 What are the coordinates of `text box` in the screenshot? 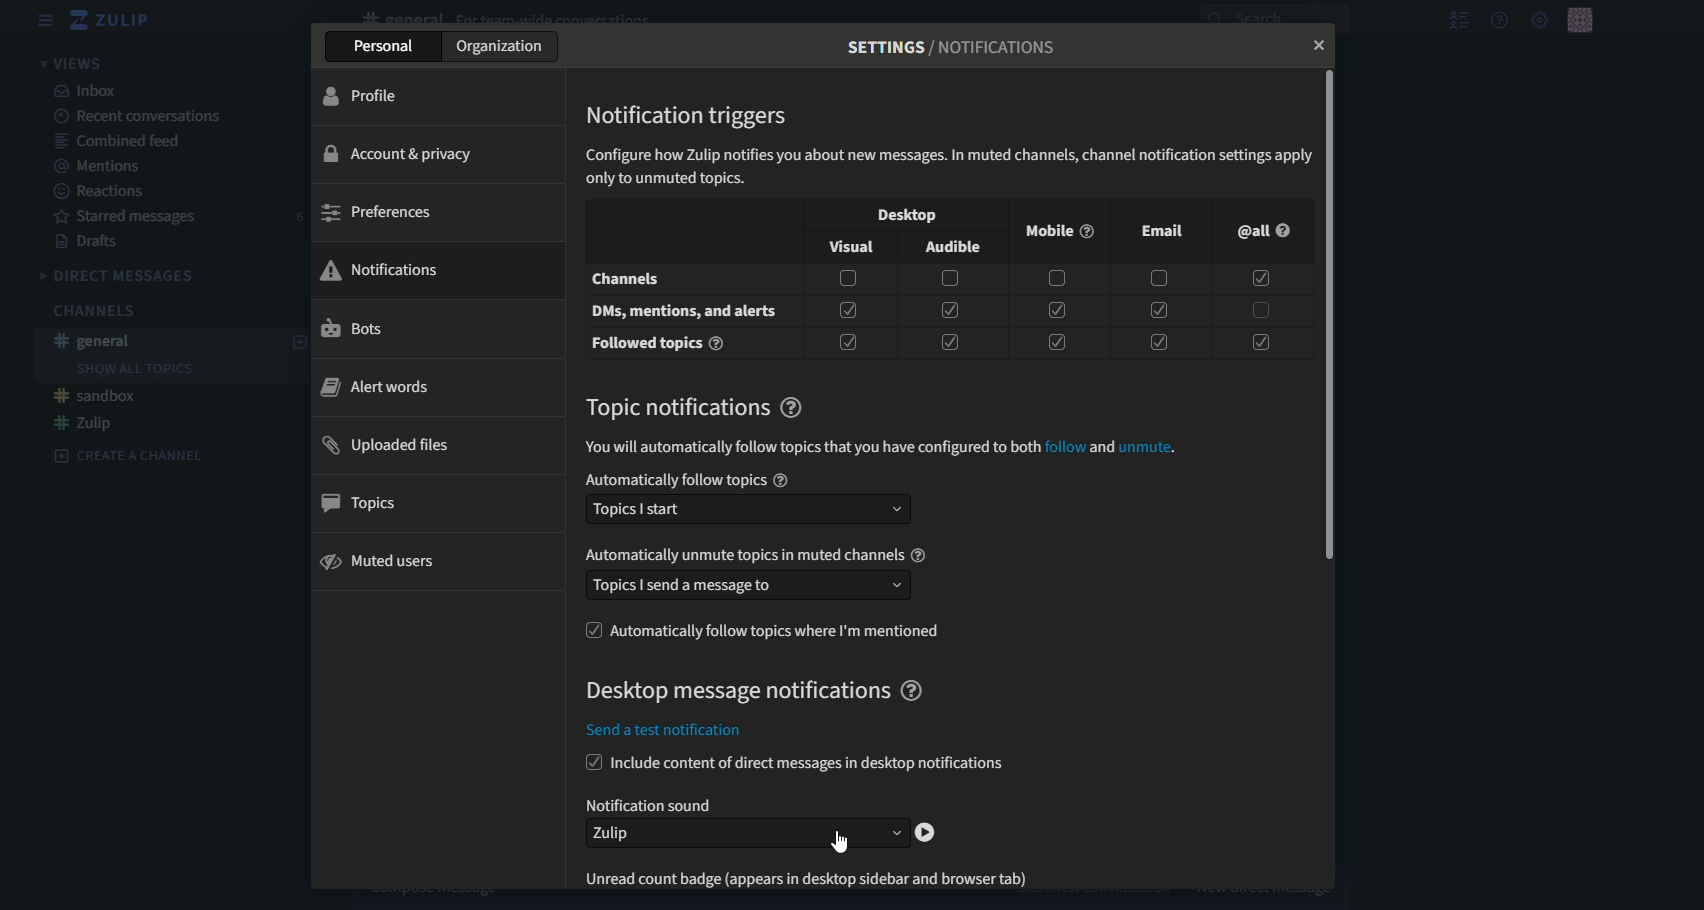 It's located at (744, 510).